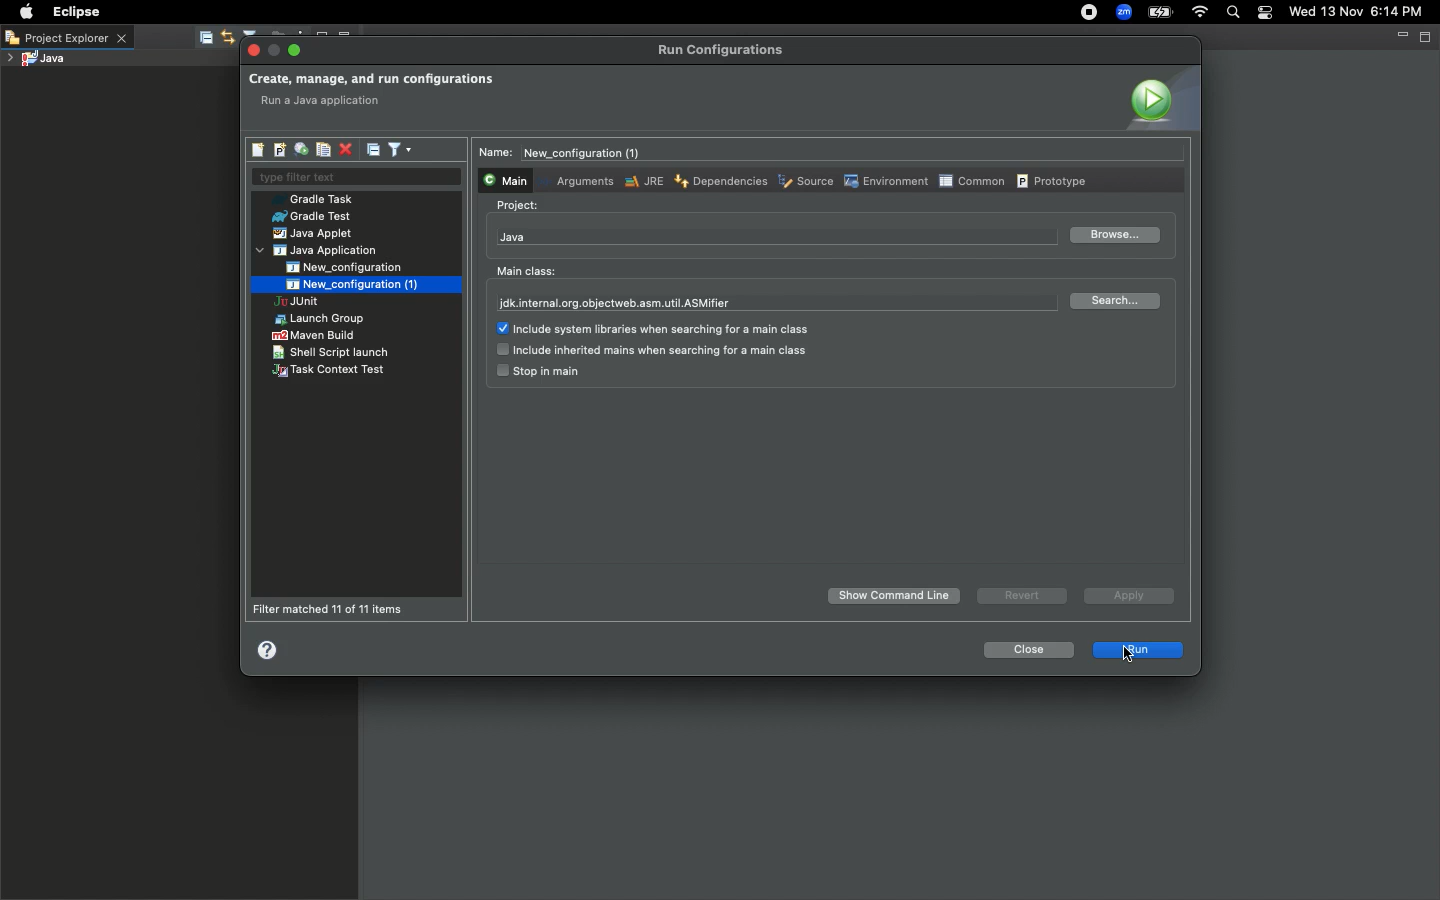  Describe the element at coordinates (1054, 180) in the screenshot. I see `Prototype` at that location.